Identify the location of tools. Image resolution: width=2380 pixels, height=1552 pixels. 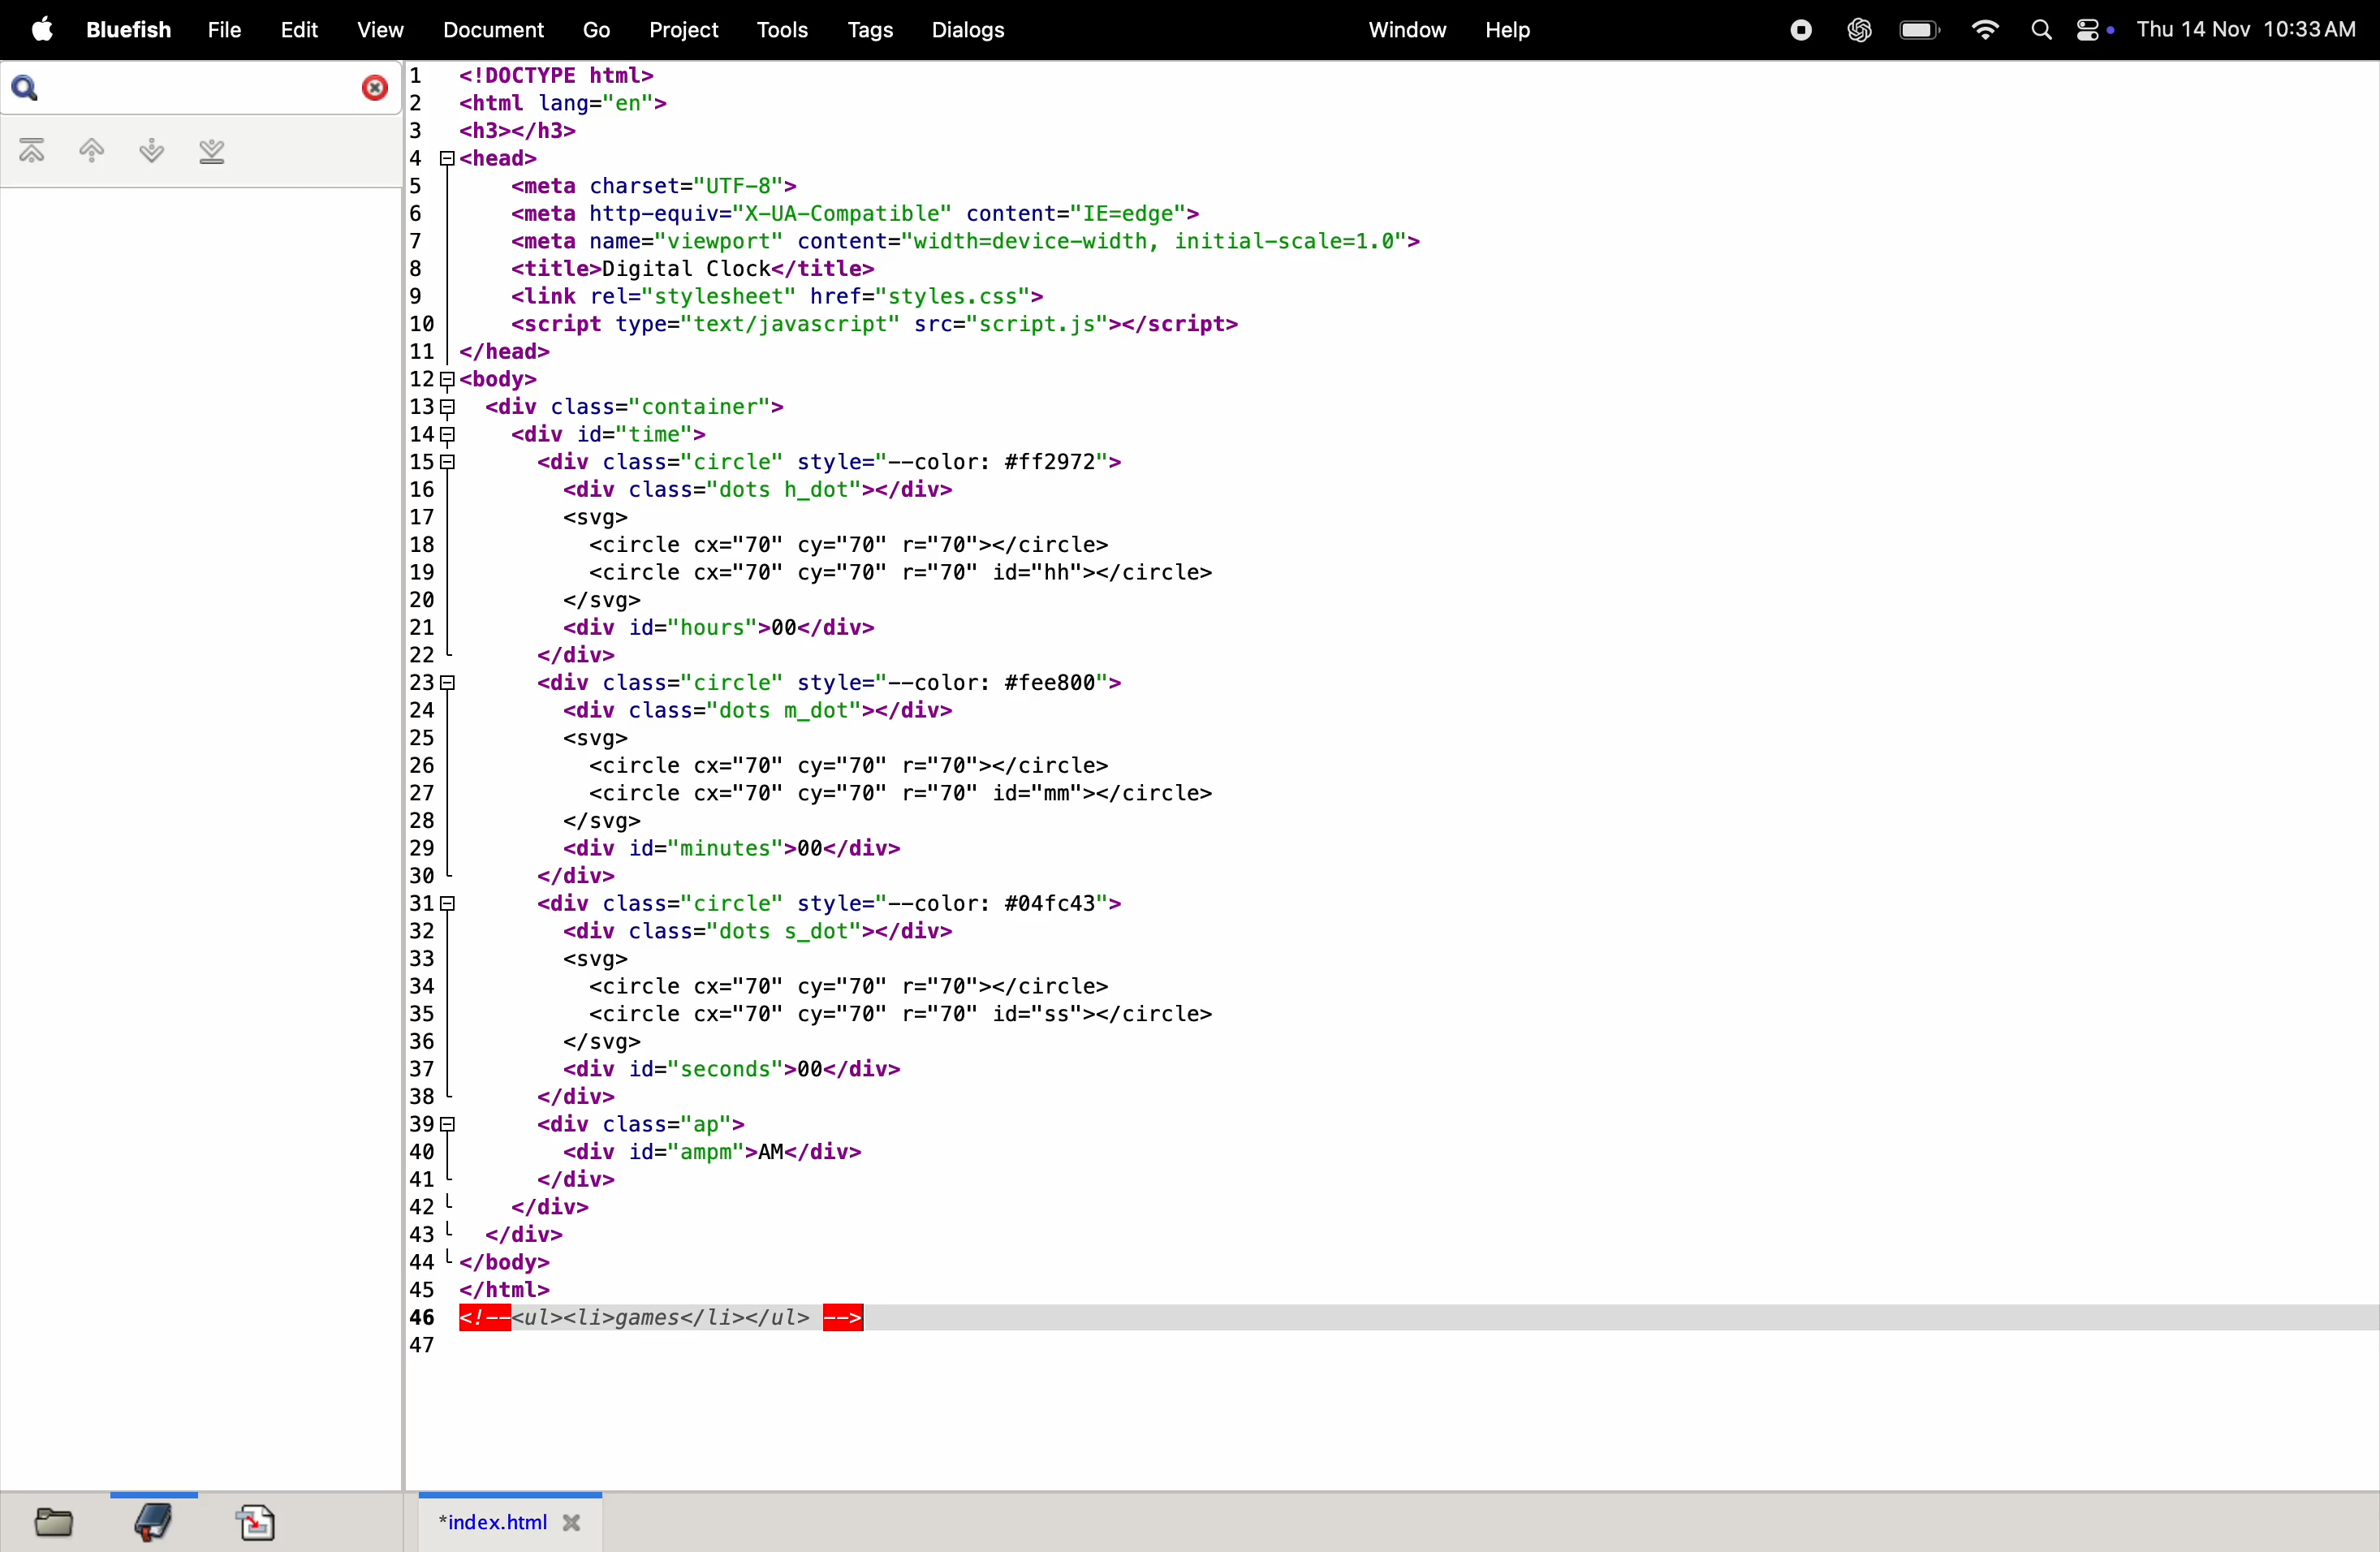
(773, 28).